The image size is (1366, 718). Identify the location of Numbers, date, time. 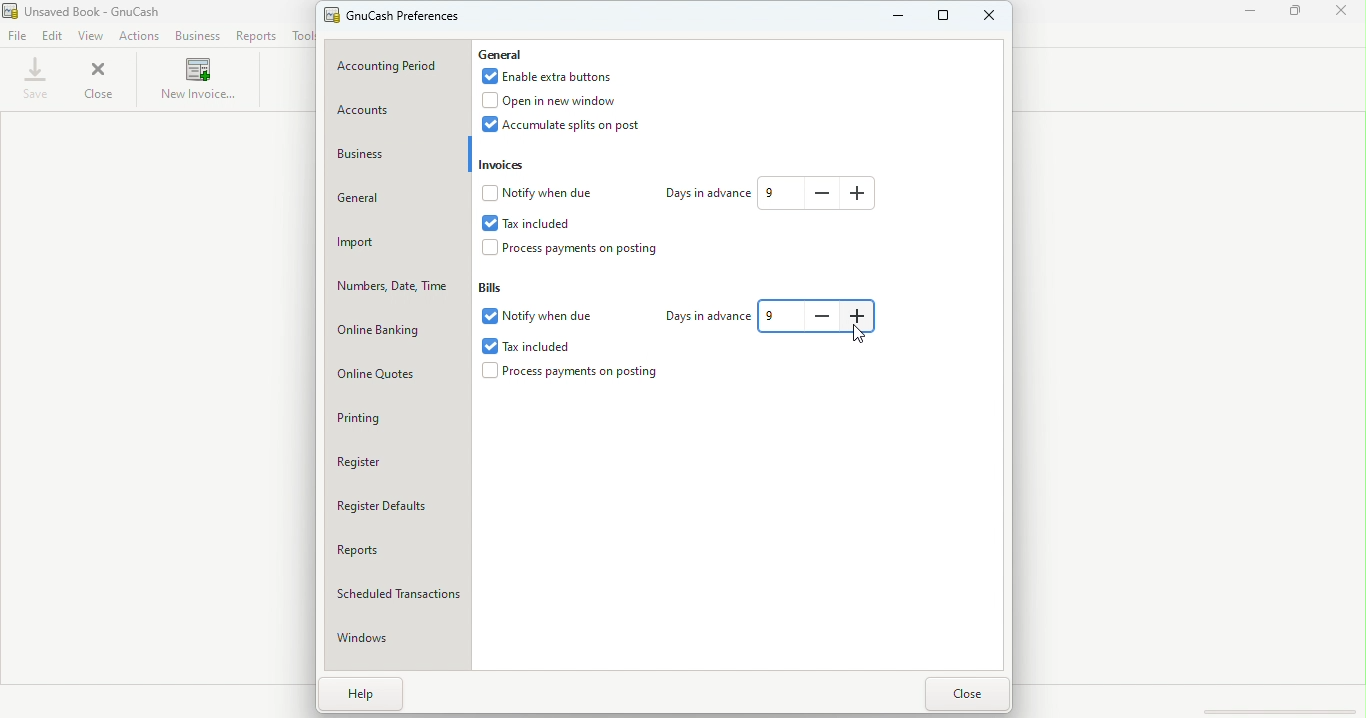
(390, 286).